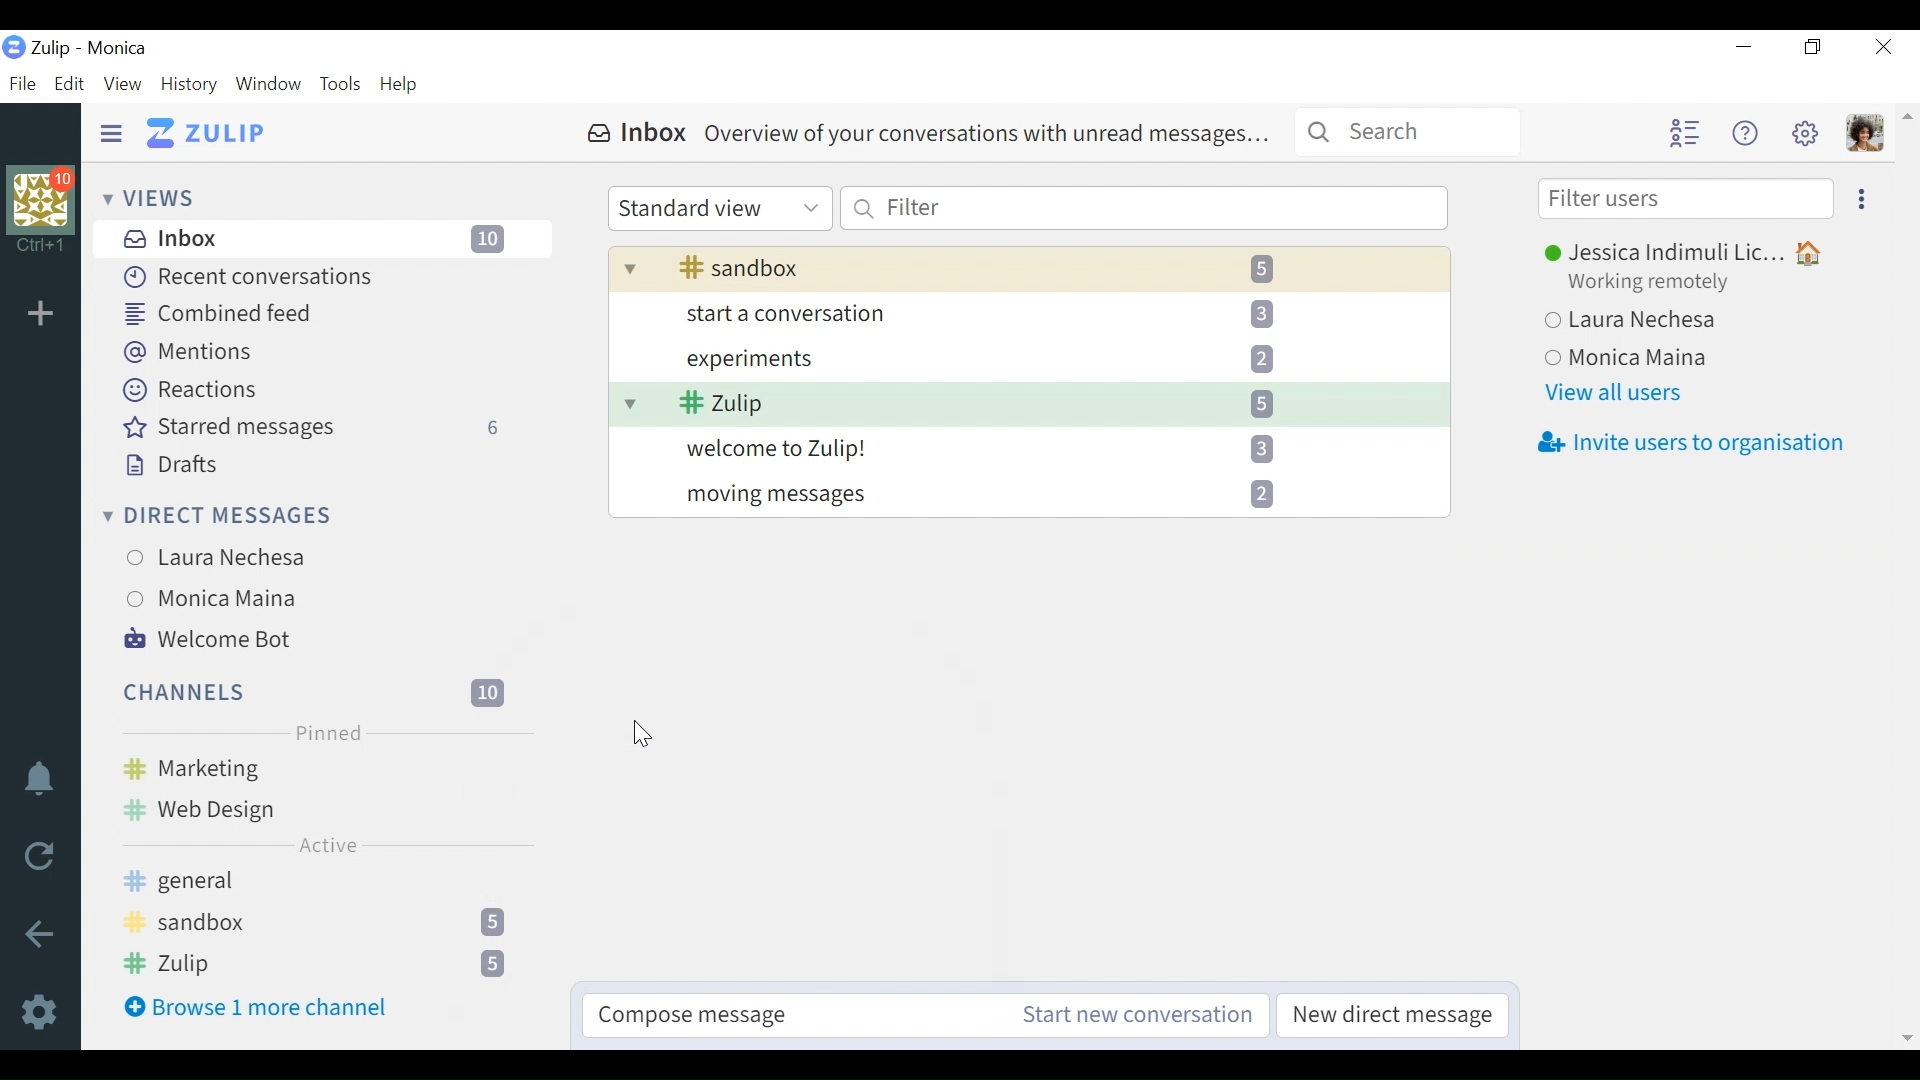  Describe the element at coordinates (45, 315) in the screenshot. I see `Add organisation` at that location.